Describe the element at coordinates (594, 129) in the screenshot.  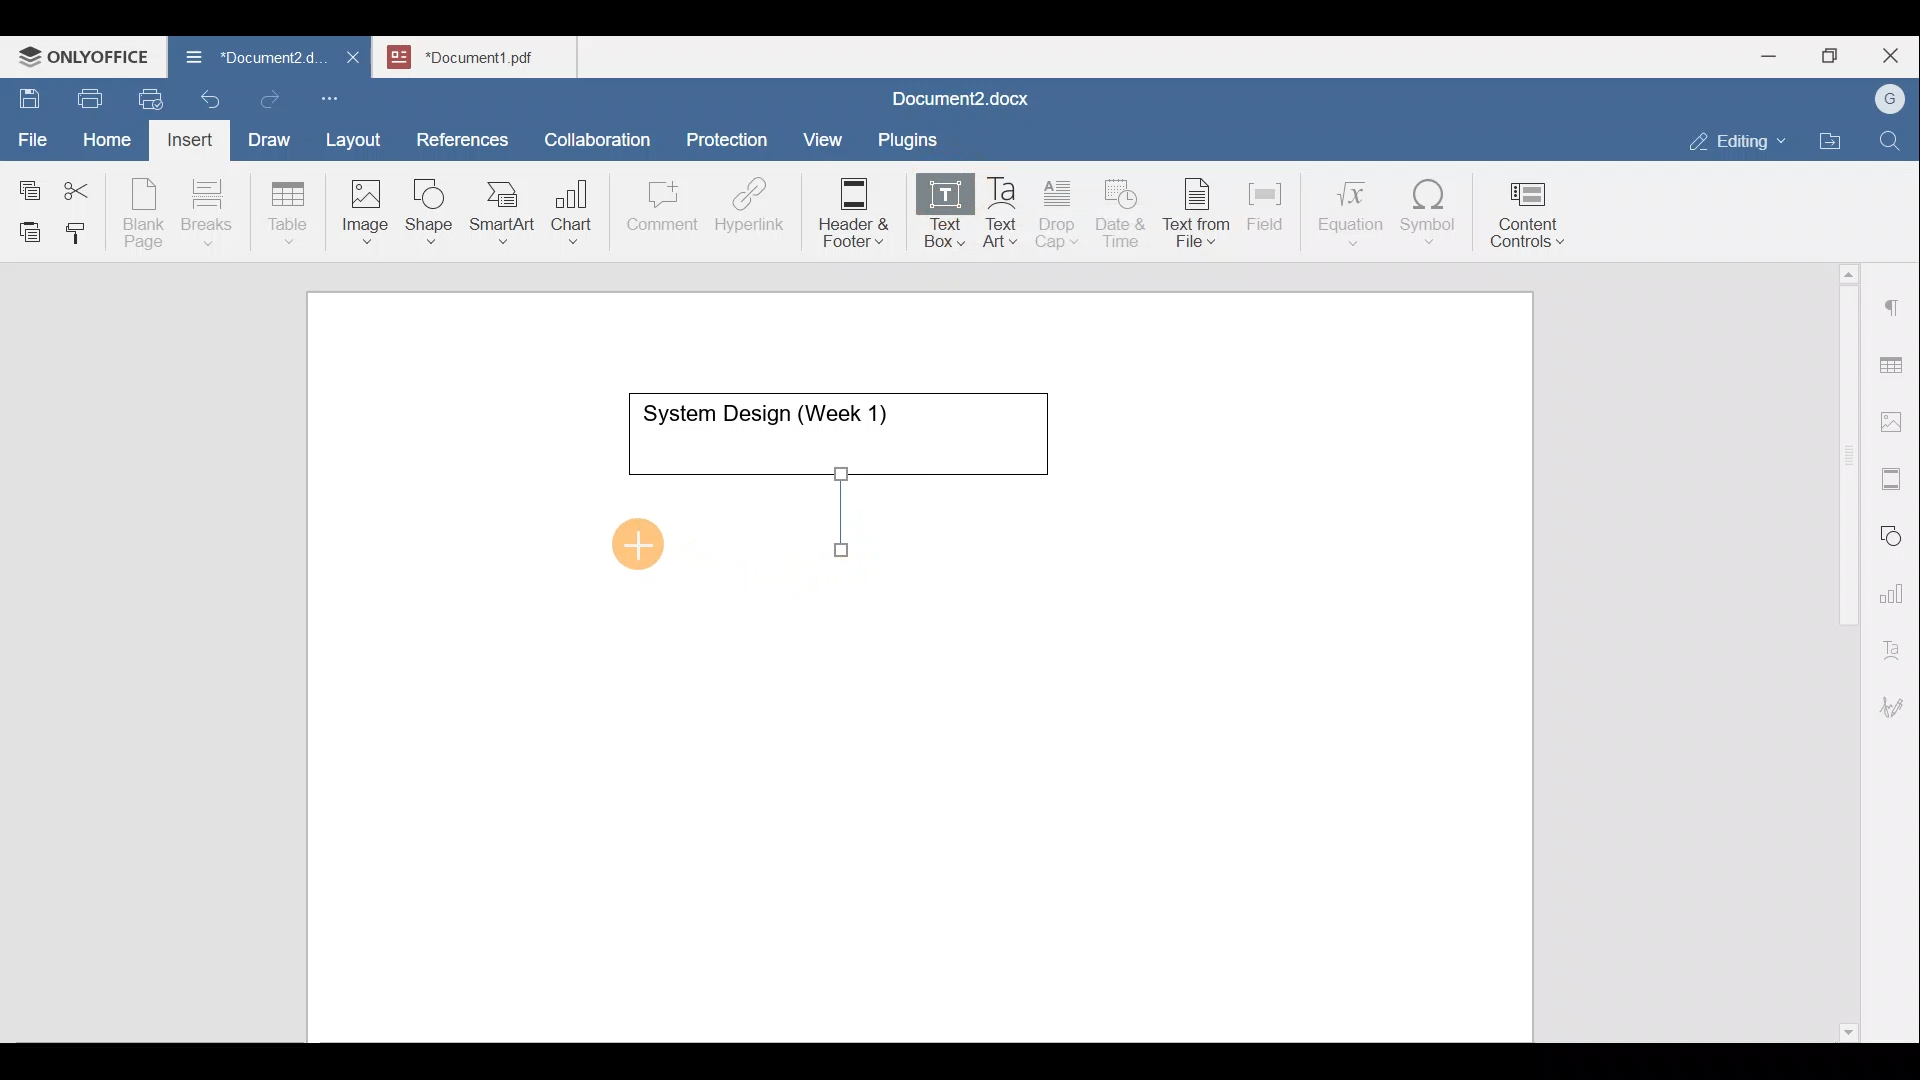
I see `Collaboration` at that location.